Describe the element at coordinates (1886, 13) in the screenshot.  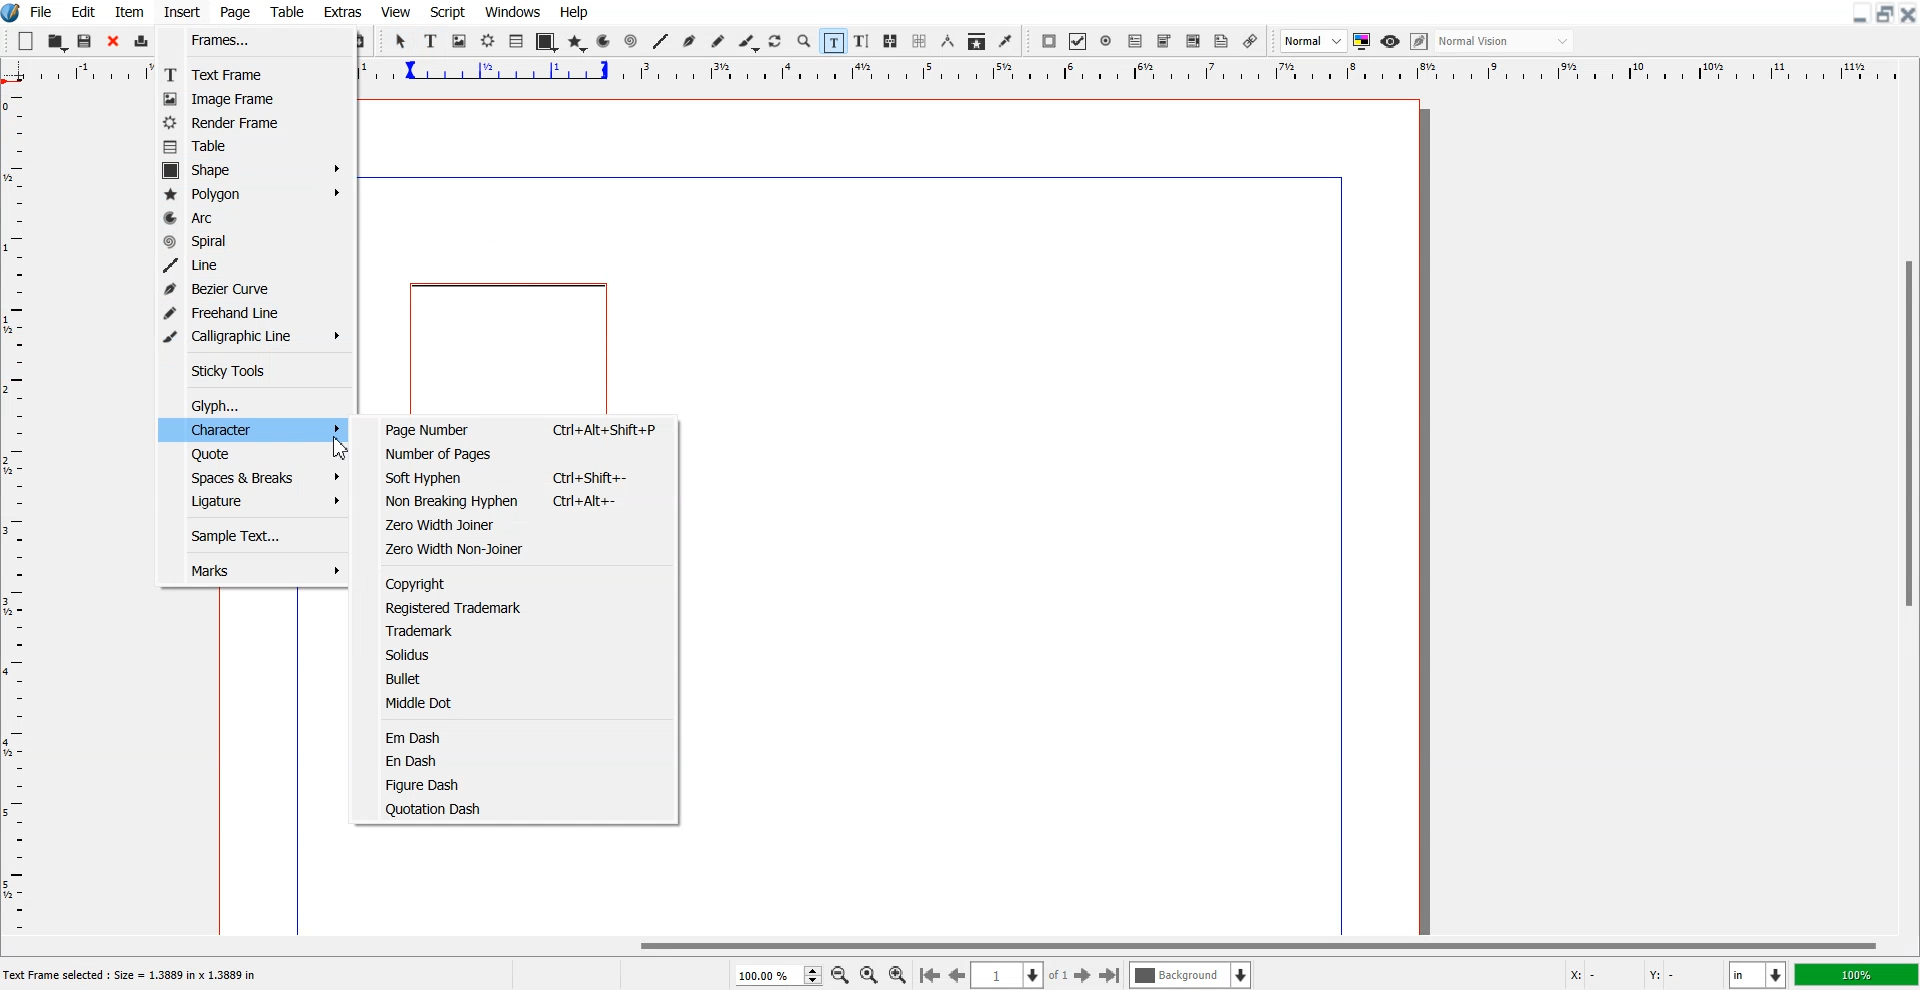
I see `Maximize` at that location.